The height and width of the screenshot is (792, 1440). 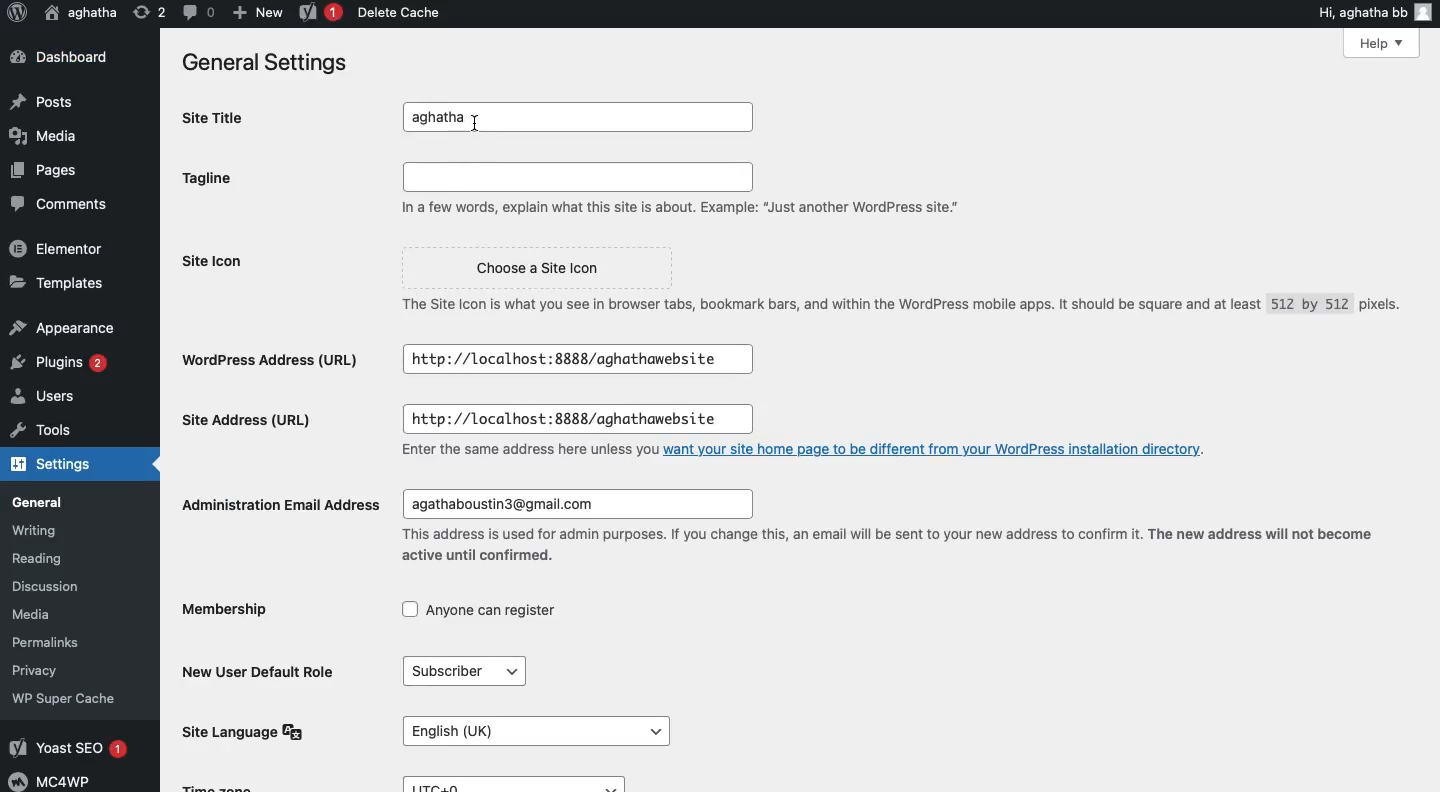 I want to click on agathaboustin3@gmail.com, so click(x=578, y=505).